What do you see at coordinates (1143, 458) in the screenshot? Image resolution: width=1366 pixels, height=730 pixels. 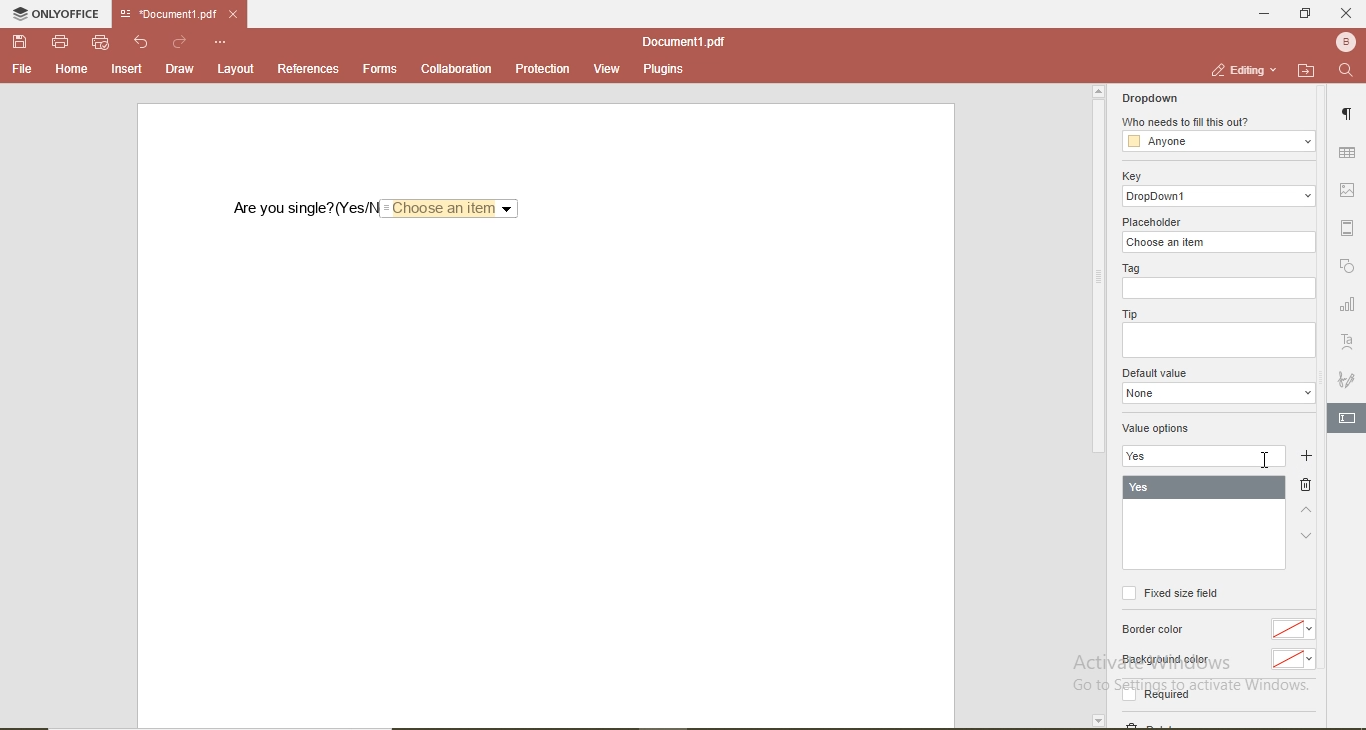 I see `yes` at bounding box center [1143, 458].